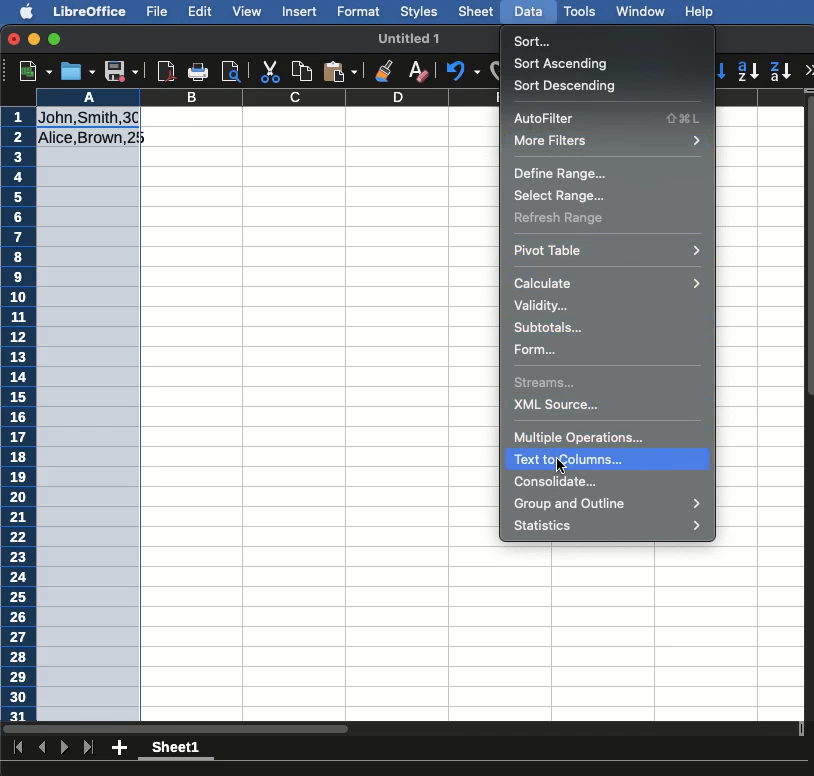 Image resolution: width=814 pixels, height=776 pixels. What do you see at coordinates (750, 70) in the screenshot?
I see `Ascending` at bounding box center [750, 70].